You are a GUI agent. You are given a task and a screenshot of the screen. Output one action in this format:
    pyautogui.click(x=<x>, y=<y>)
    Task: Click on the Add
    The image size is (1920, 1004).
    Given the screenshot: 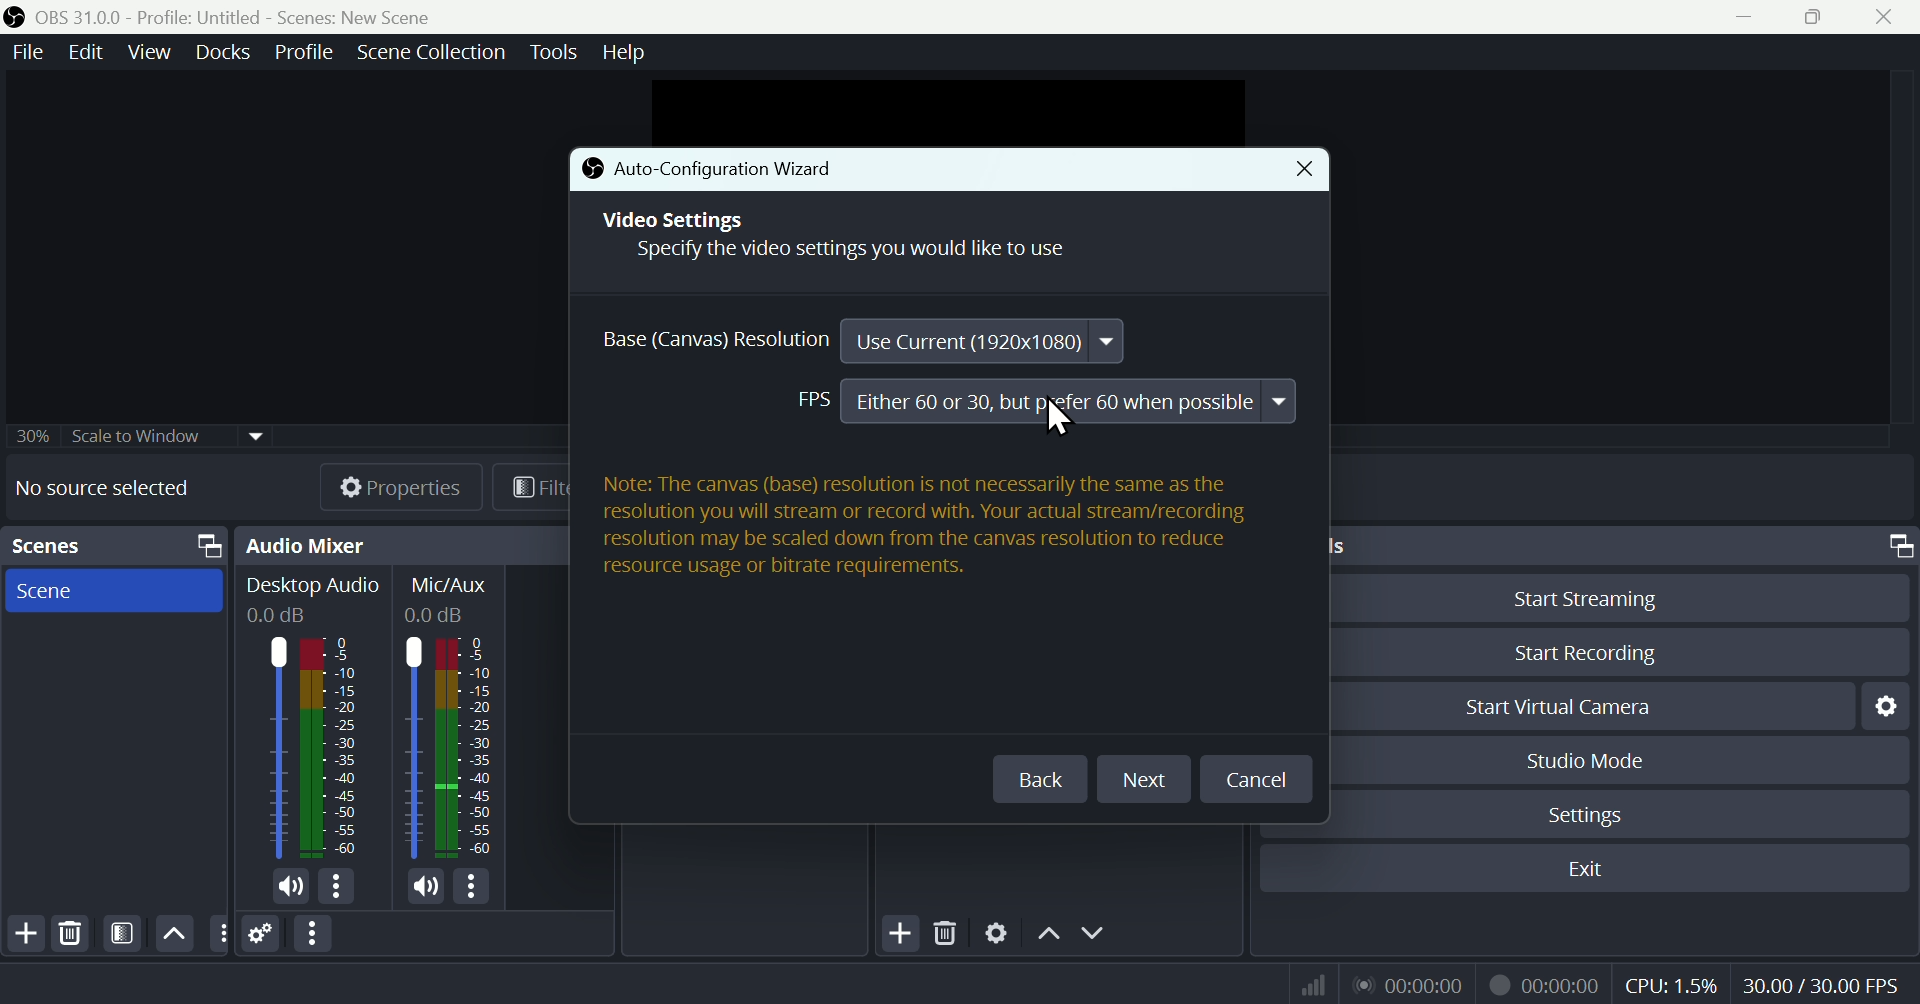 What is the action you would take?
    pyautogui.click(x=898, y=931)
    